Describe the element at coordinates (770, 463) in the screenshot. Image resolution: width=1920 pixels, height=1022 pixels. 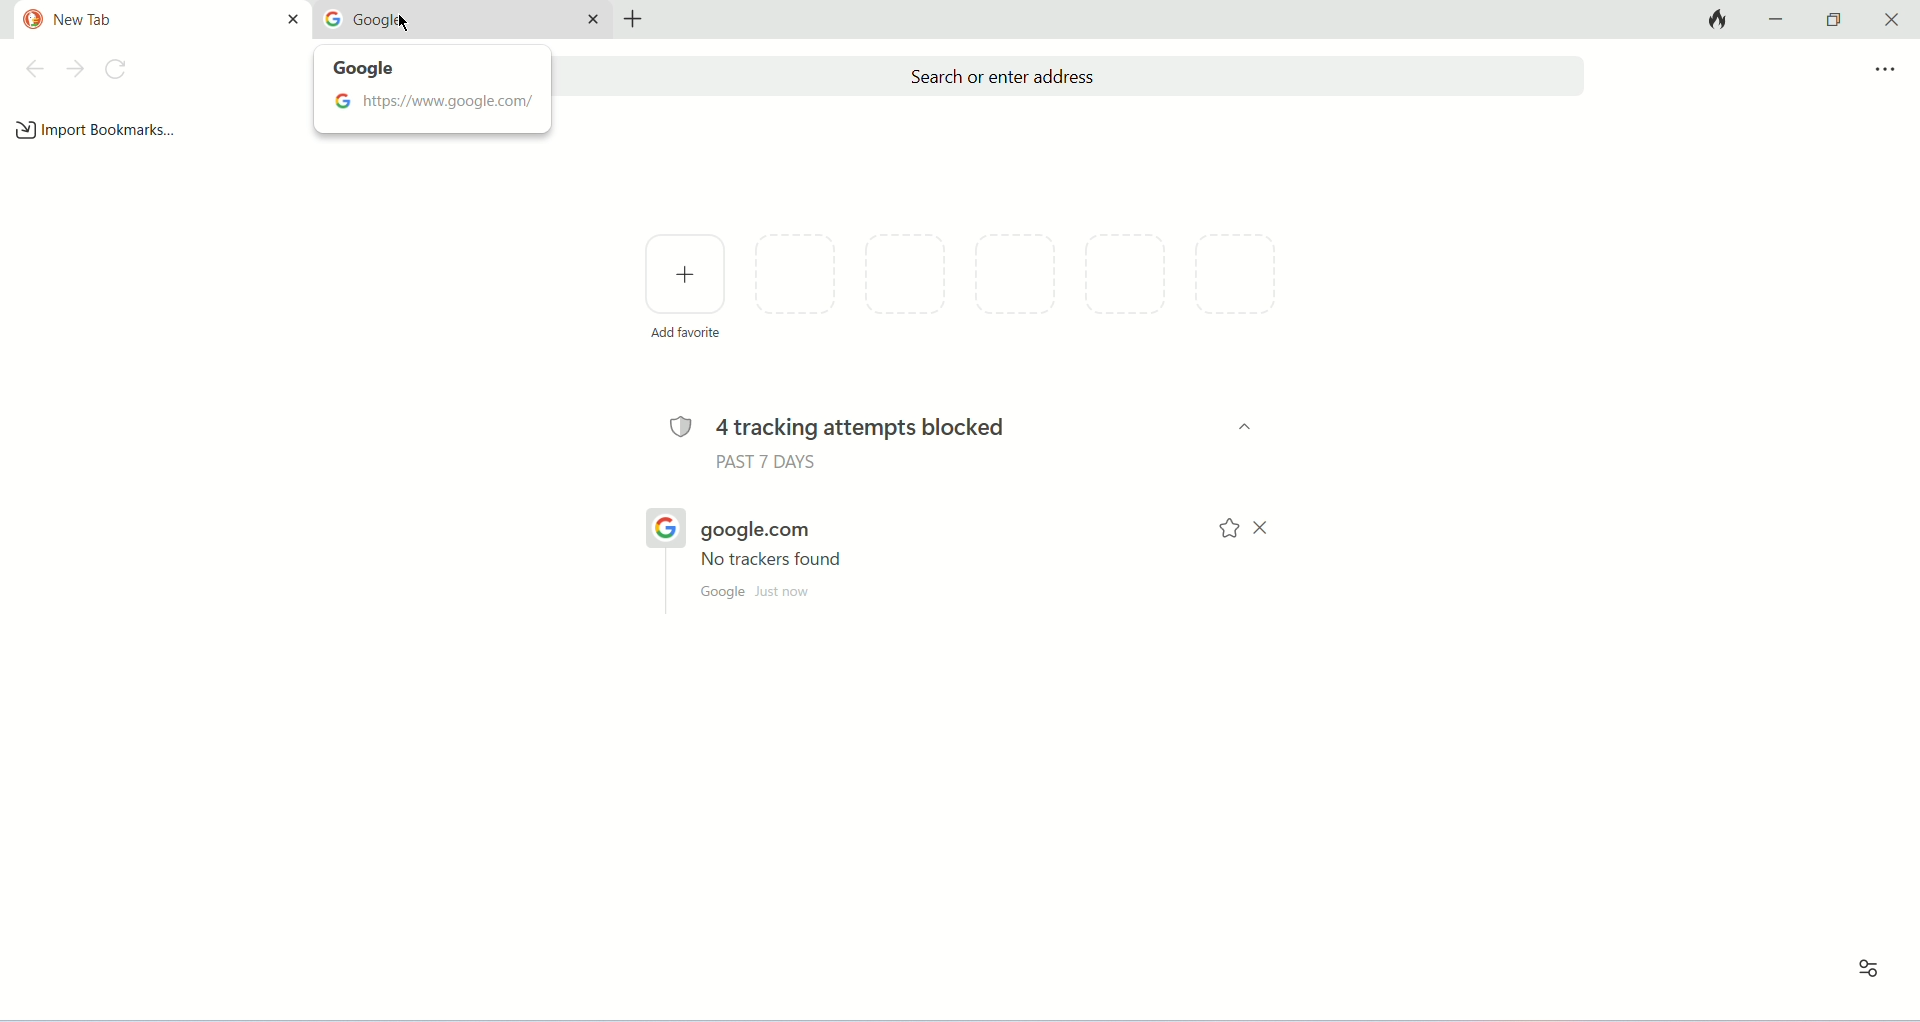
I see `past 7 days` at that location.